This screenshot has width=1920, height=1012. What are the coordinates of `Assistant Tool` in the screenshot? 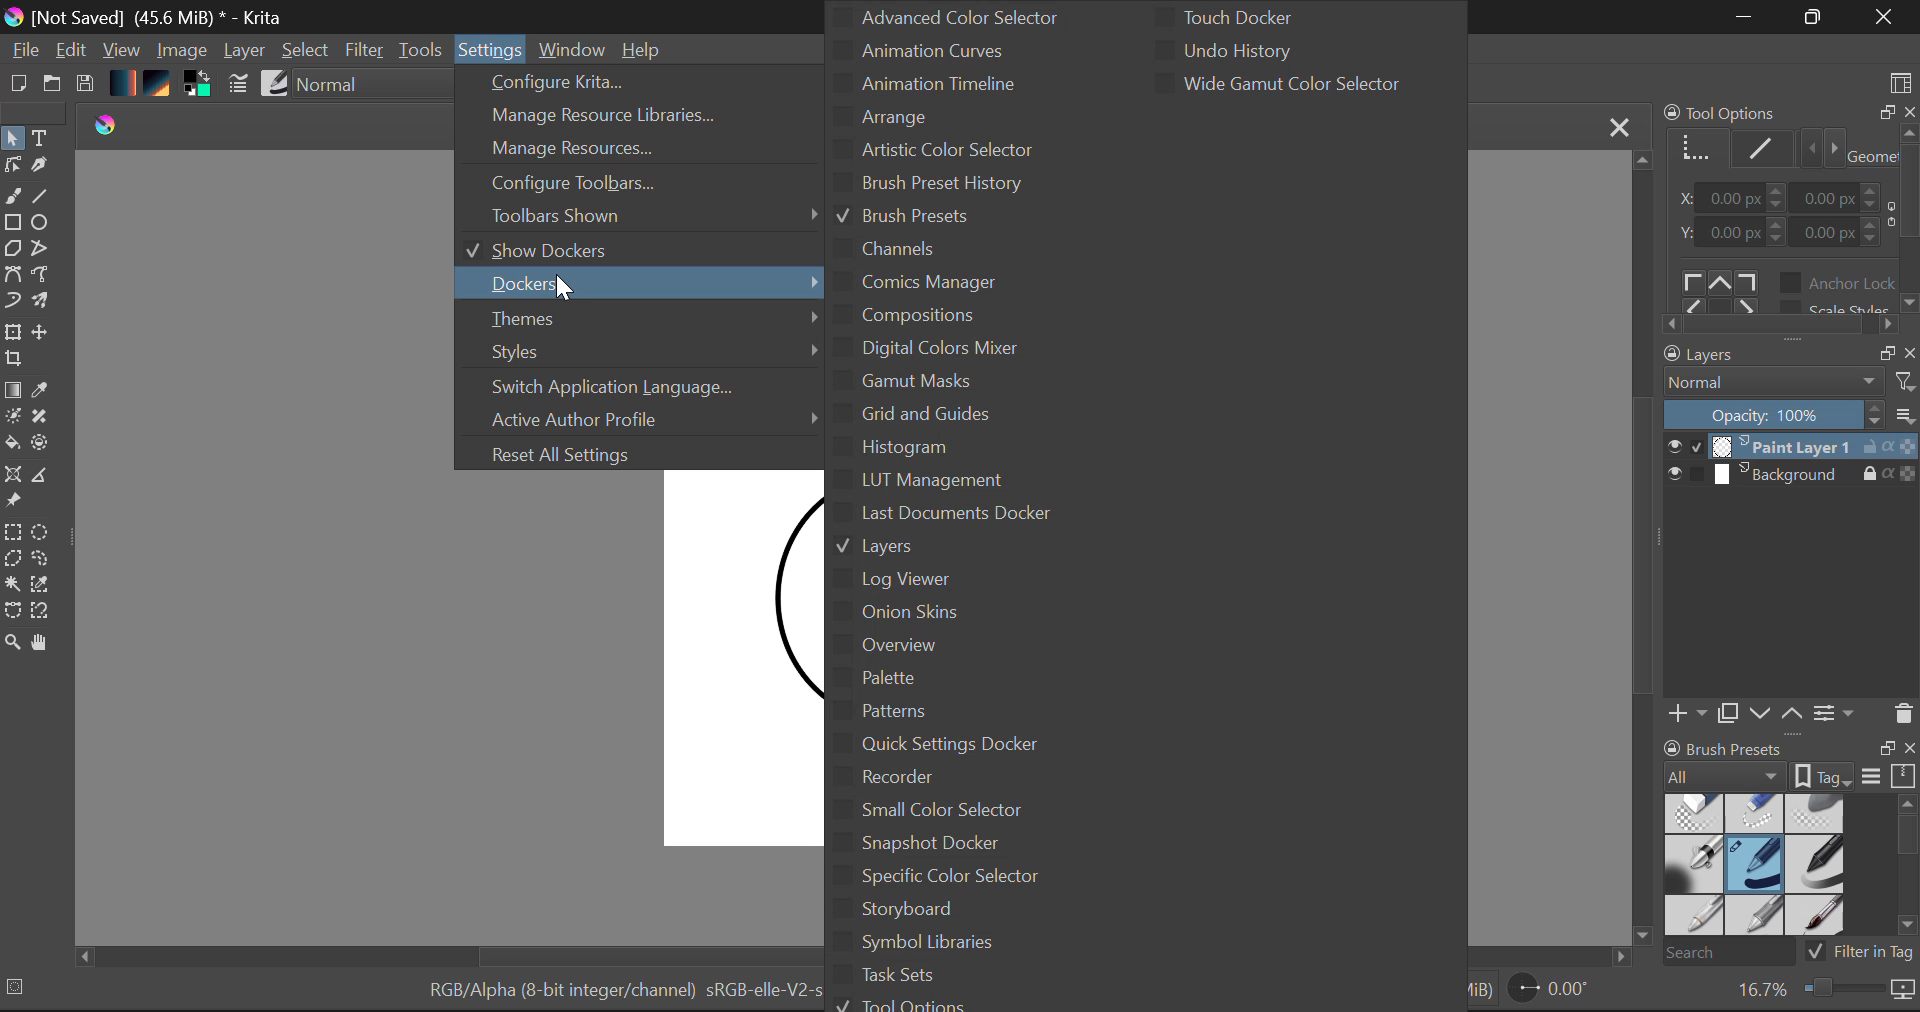 It's located at (14, 476).